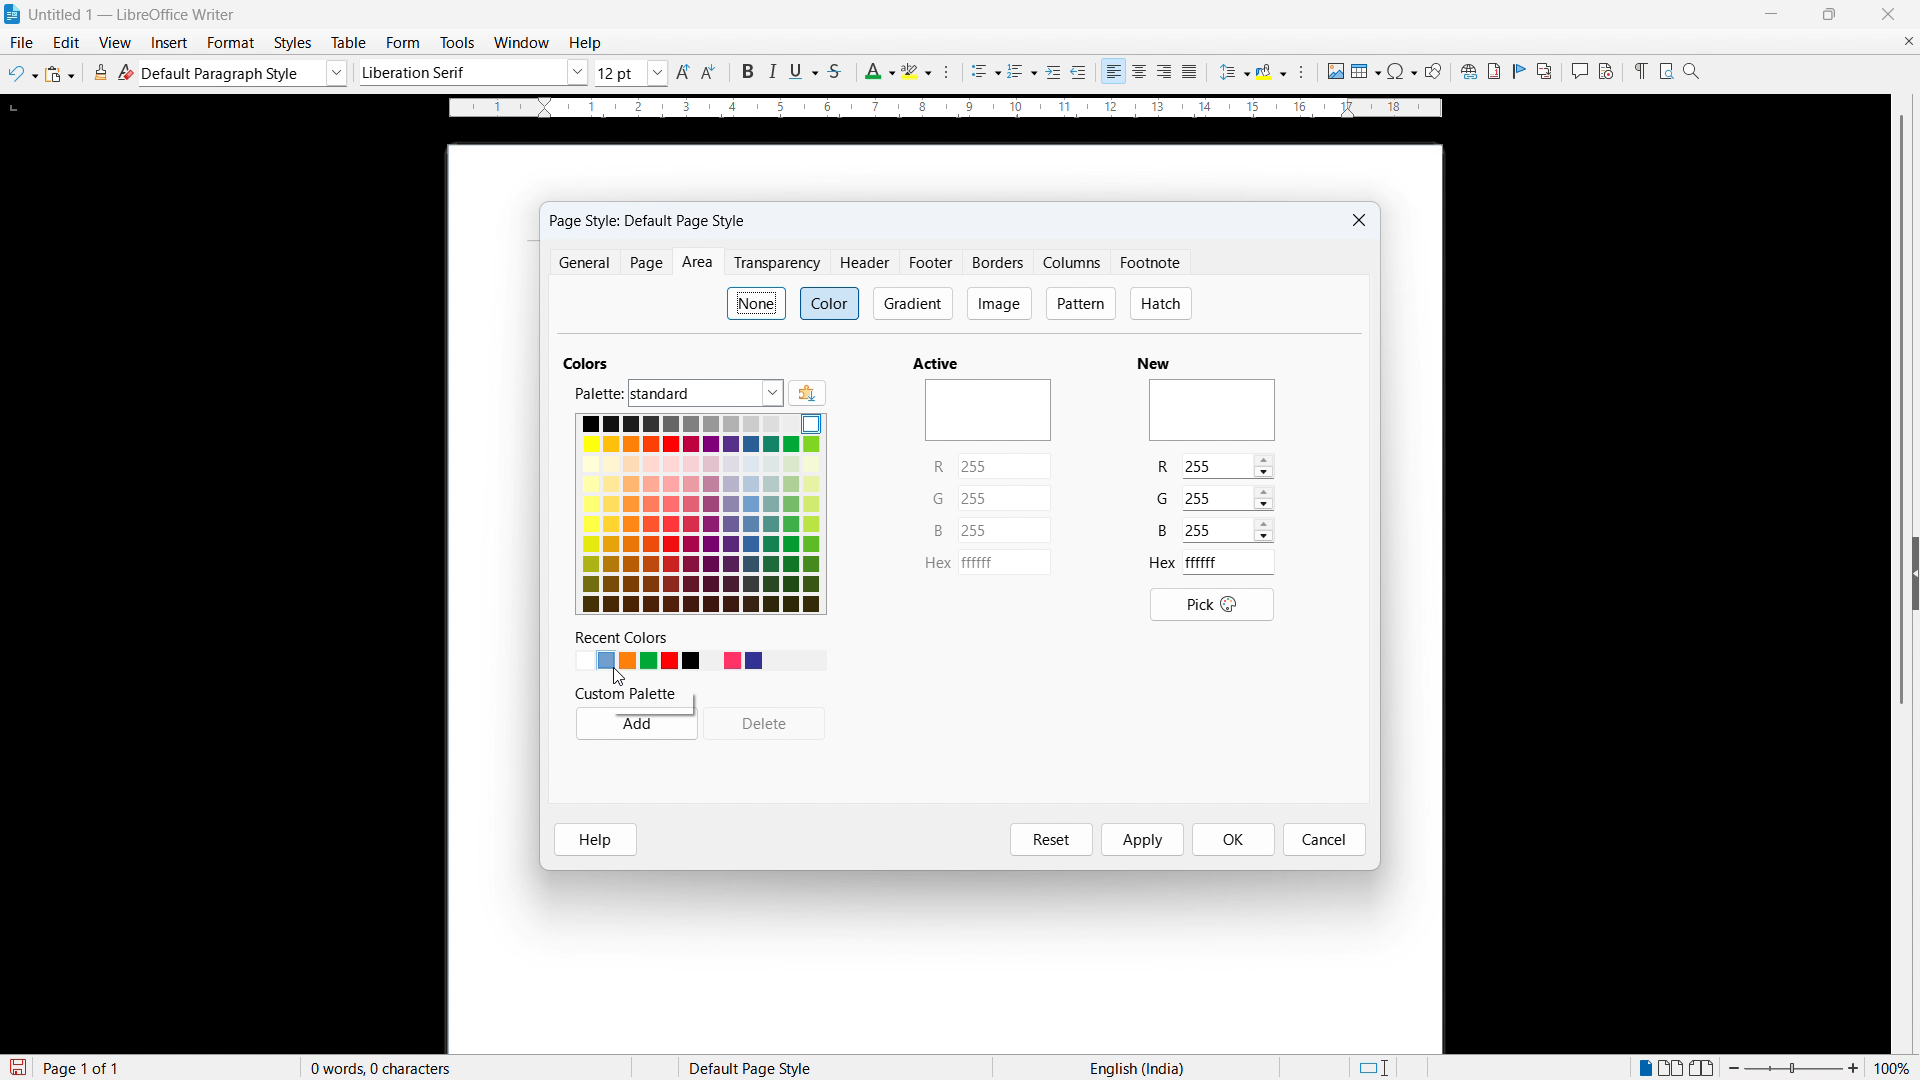  I want to click on Columns , so click(1074, 262).